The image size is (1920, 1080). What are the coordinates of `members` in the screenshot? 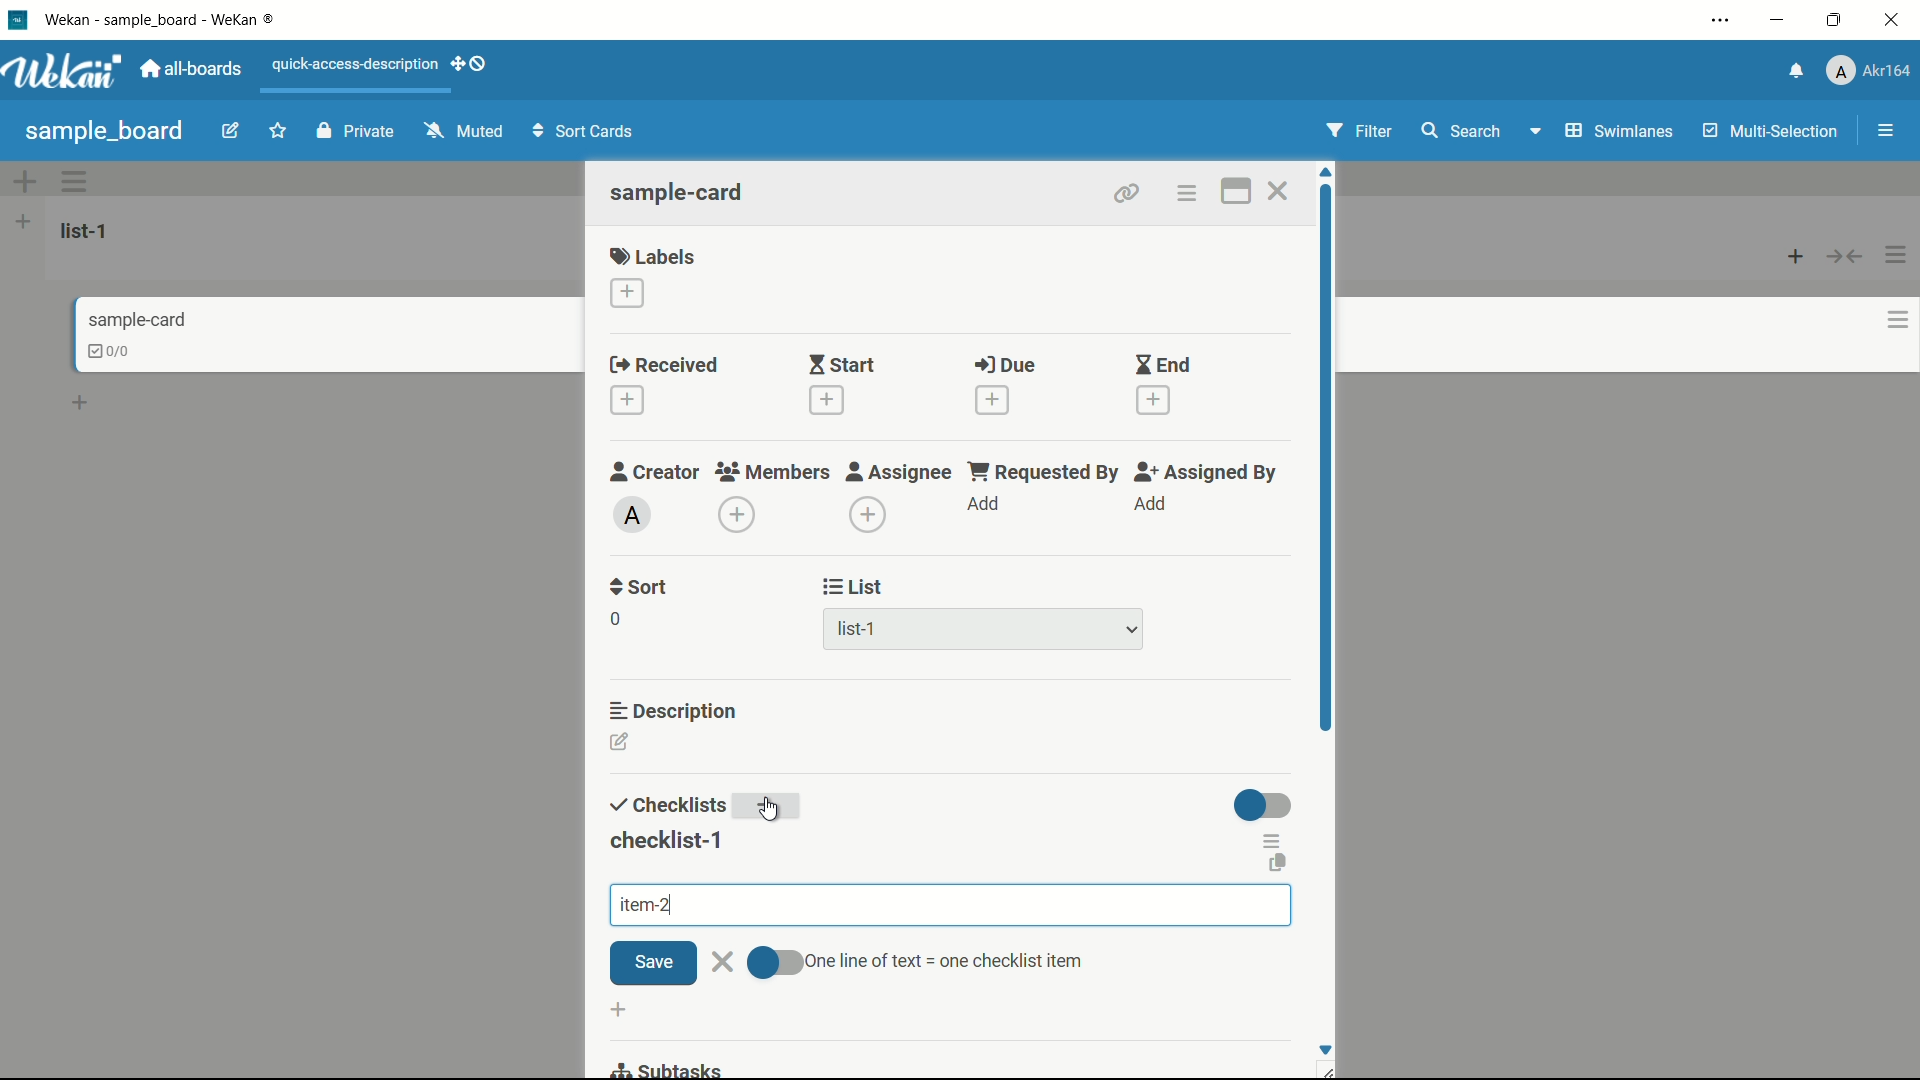 It's located at (771, 473).